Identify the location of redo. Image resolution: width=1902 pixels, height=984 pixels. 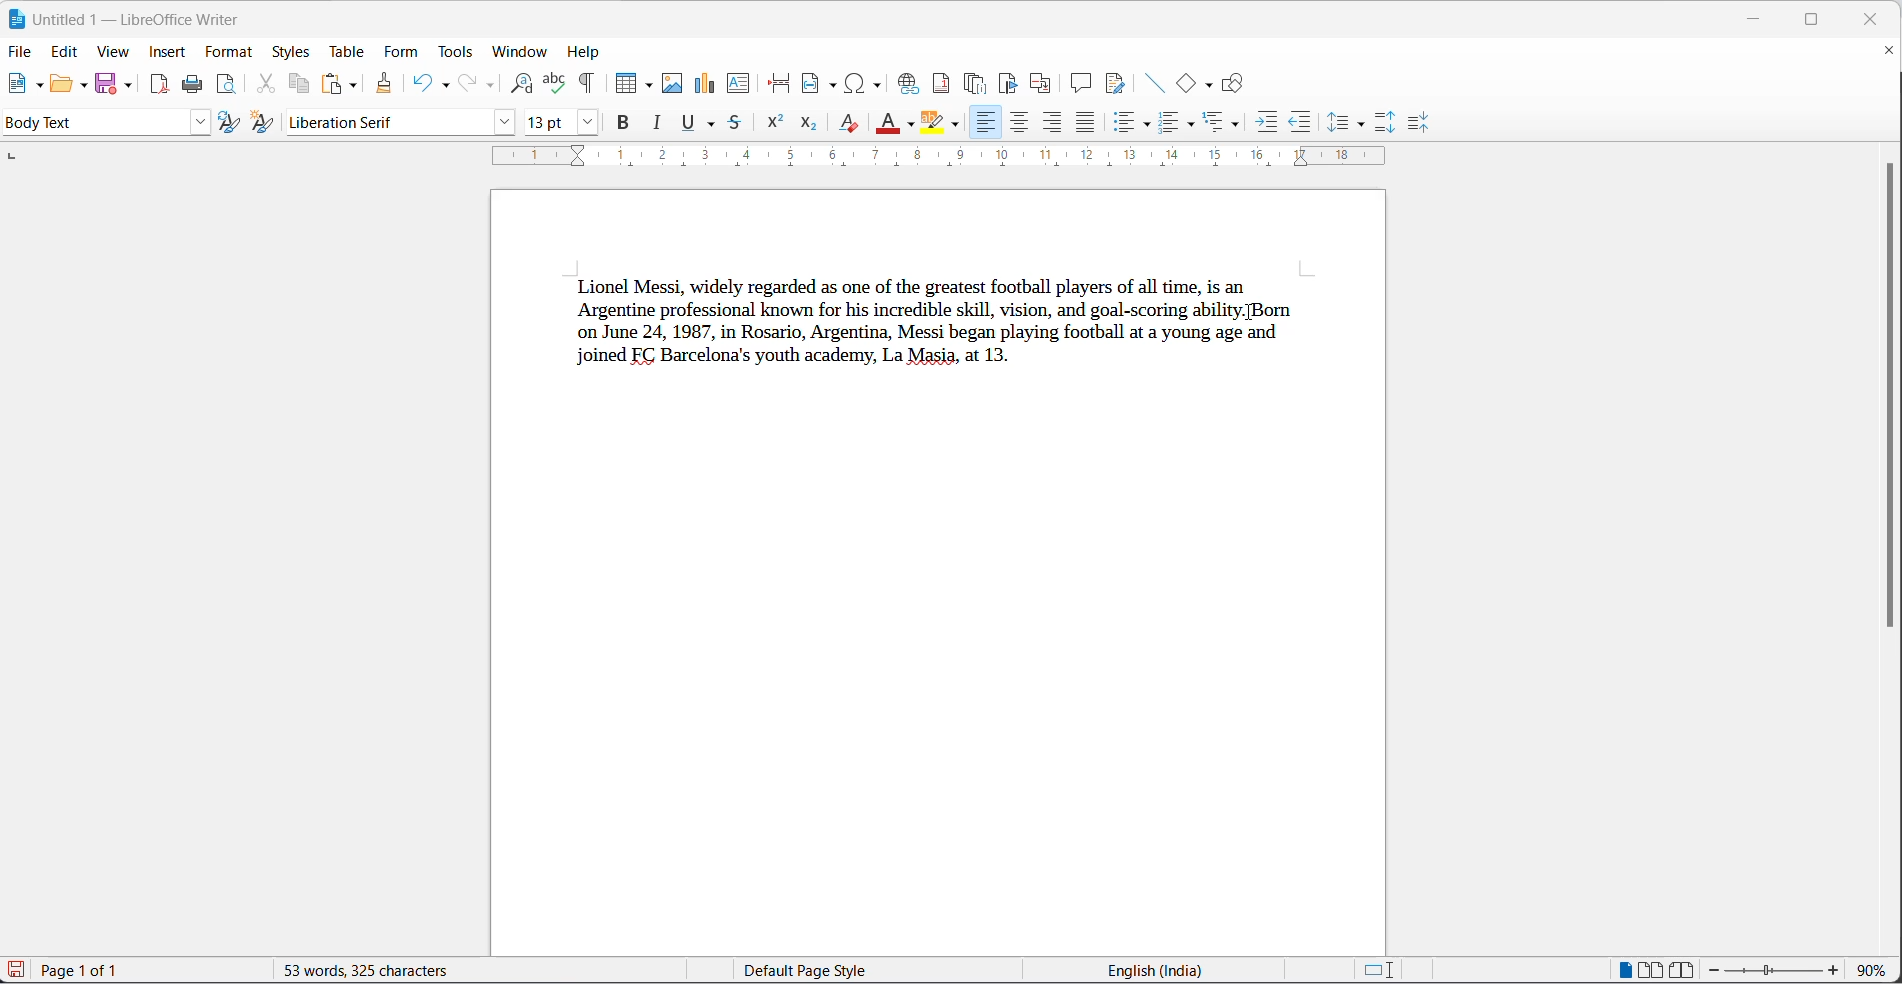
(465, 84).